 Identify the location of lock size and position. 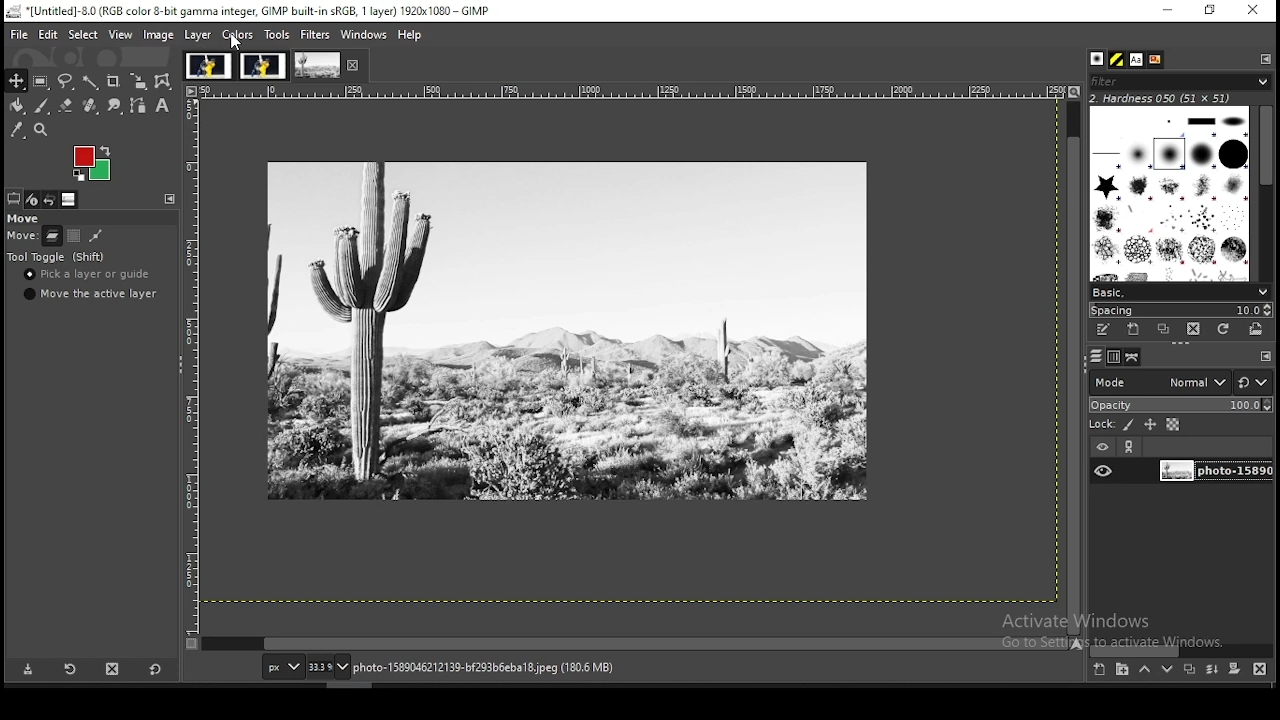
(1150, 424).